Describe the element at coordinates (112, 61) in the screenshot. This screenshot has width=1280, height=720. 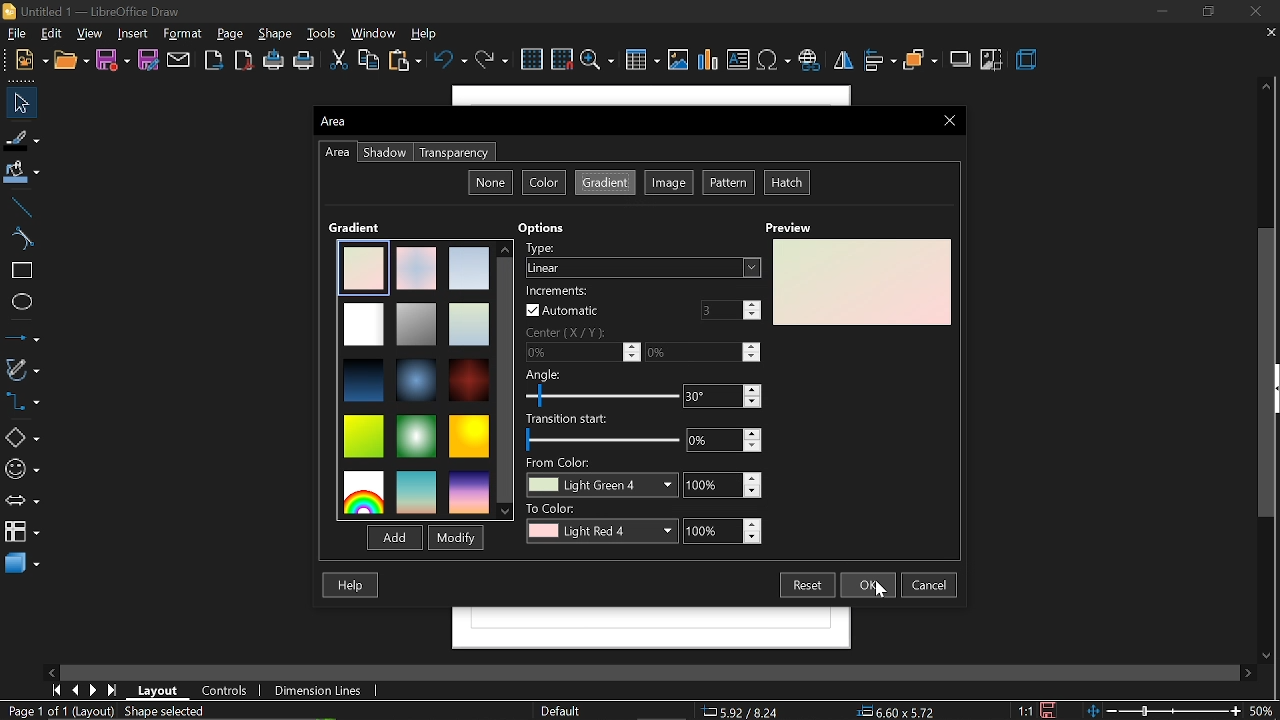
I see `save` at that location.